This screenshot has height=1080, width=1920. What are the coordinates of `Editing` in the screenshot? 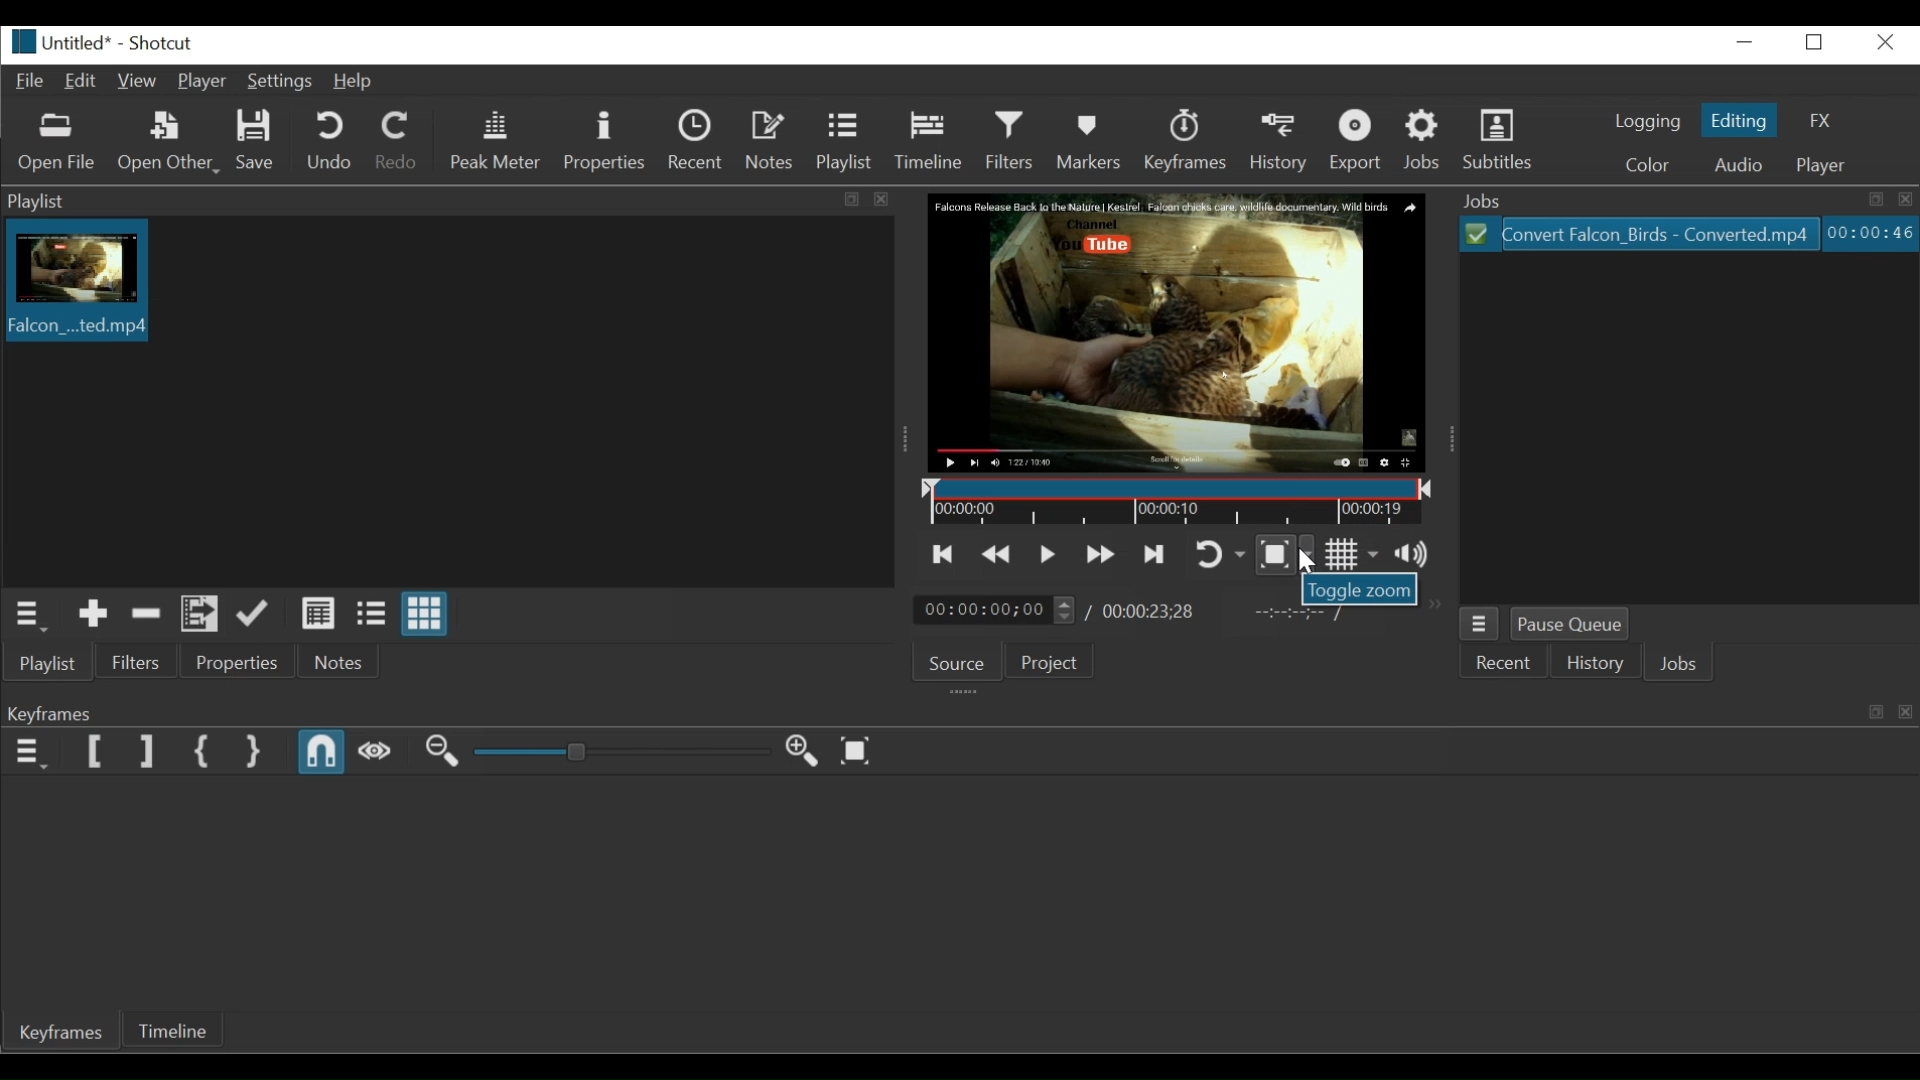 It's located at (1738, 118).